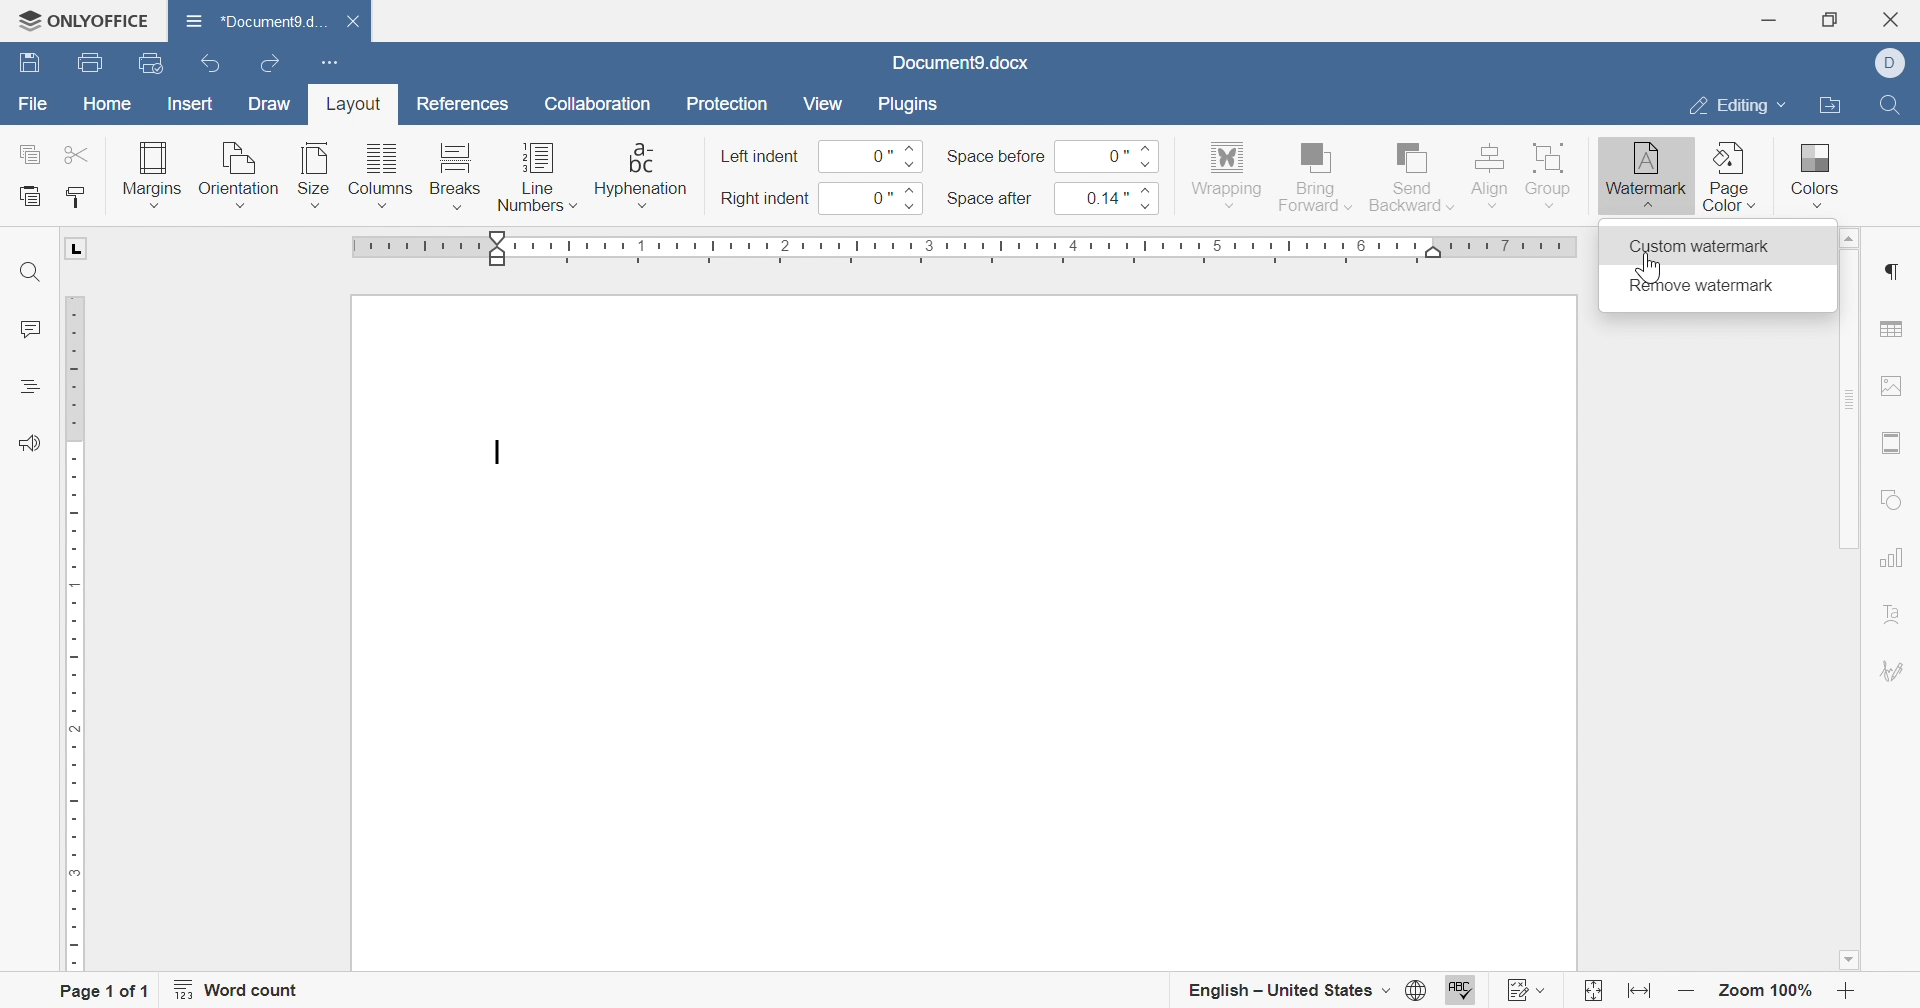  I want to click on 0, so click(871, 198).